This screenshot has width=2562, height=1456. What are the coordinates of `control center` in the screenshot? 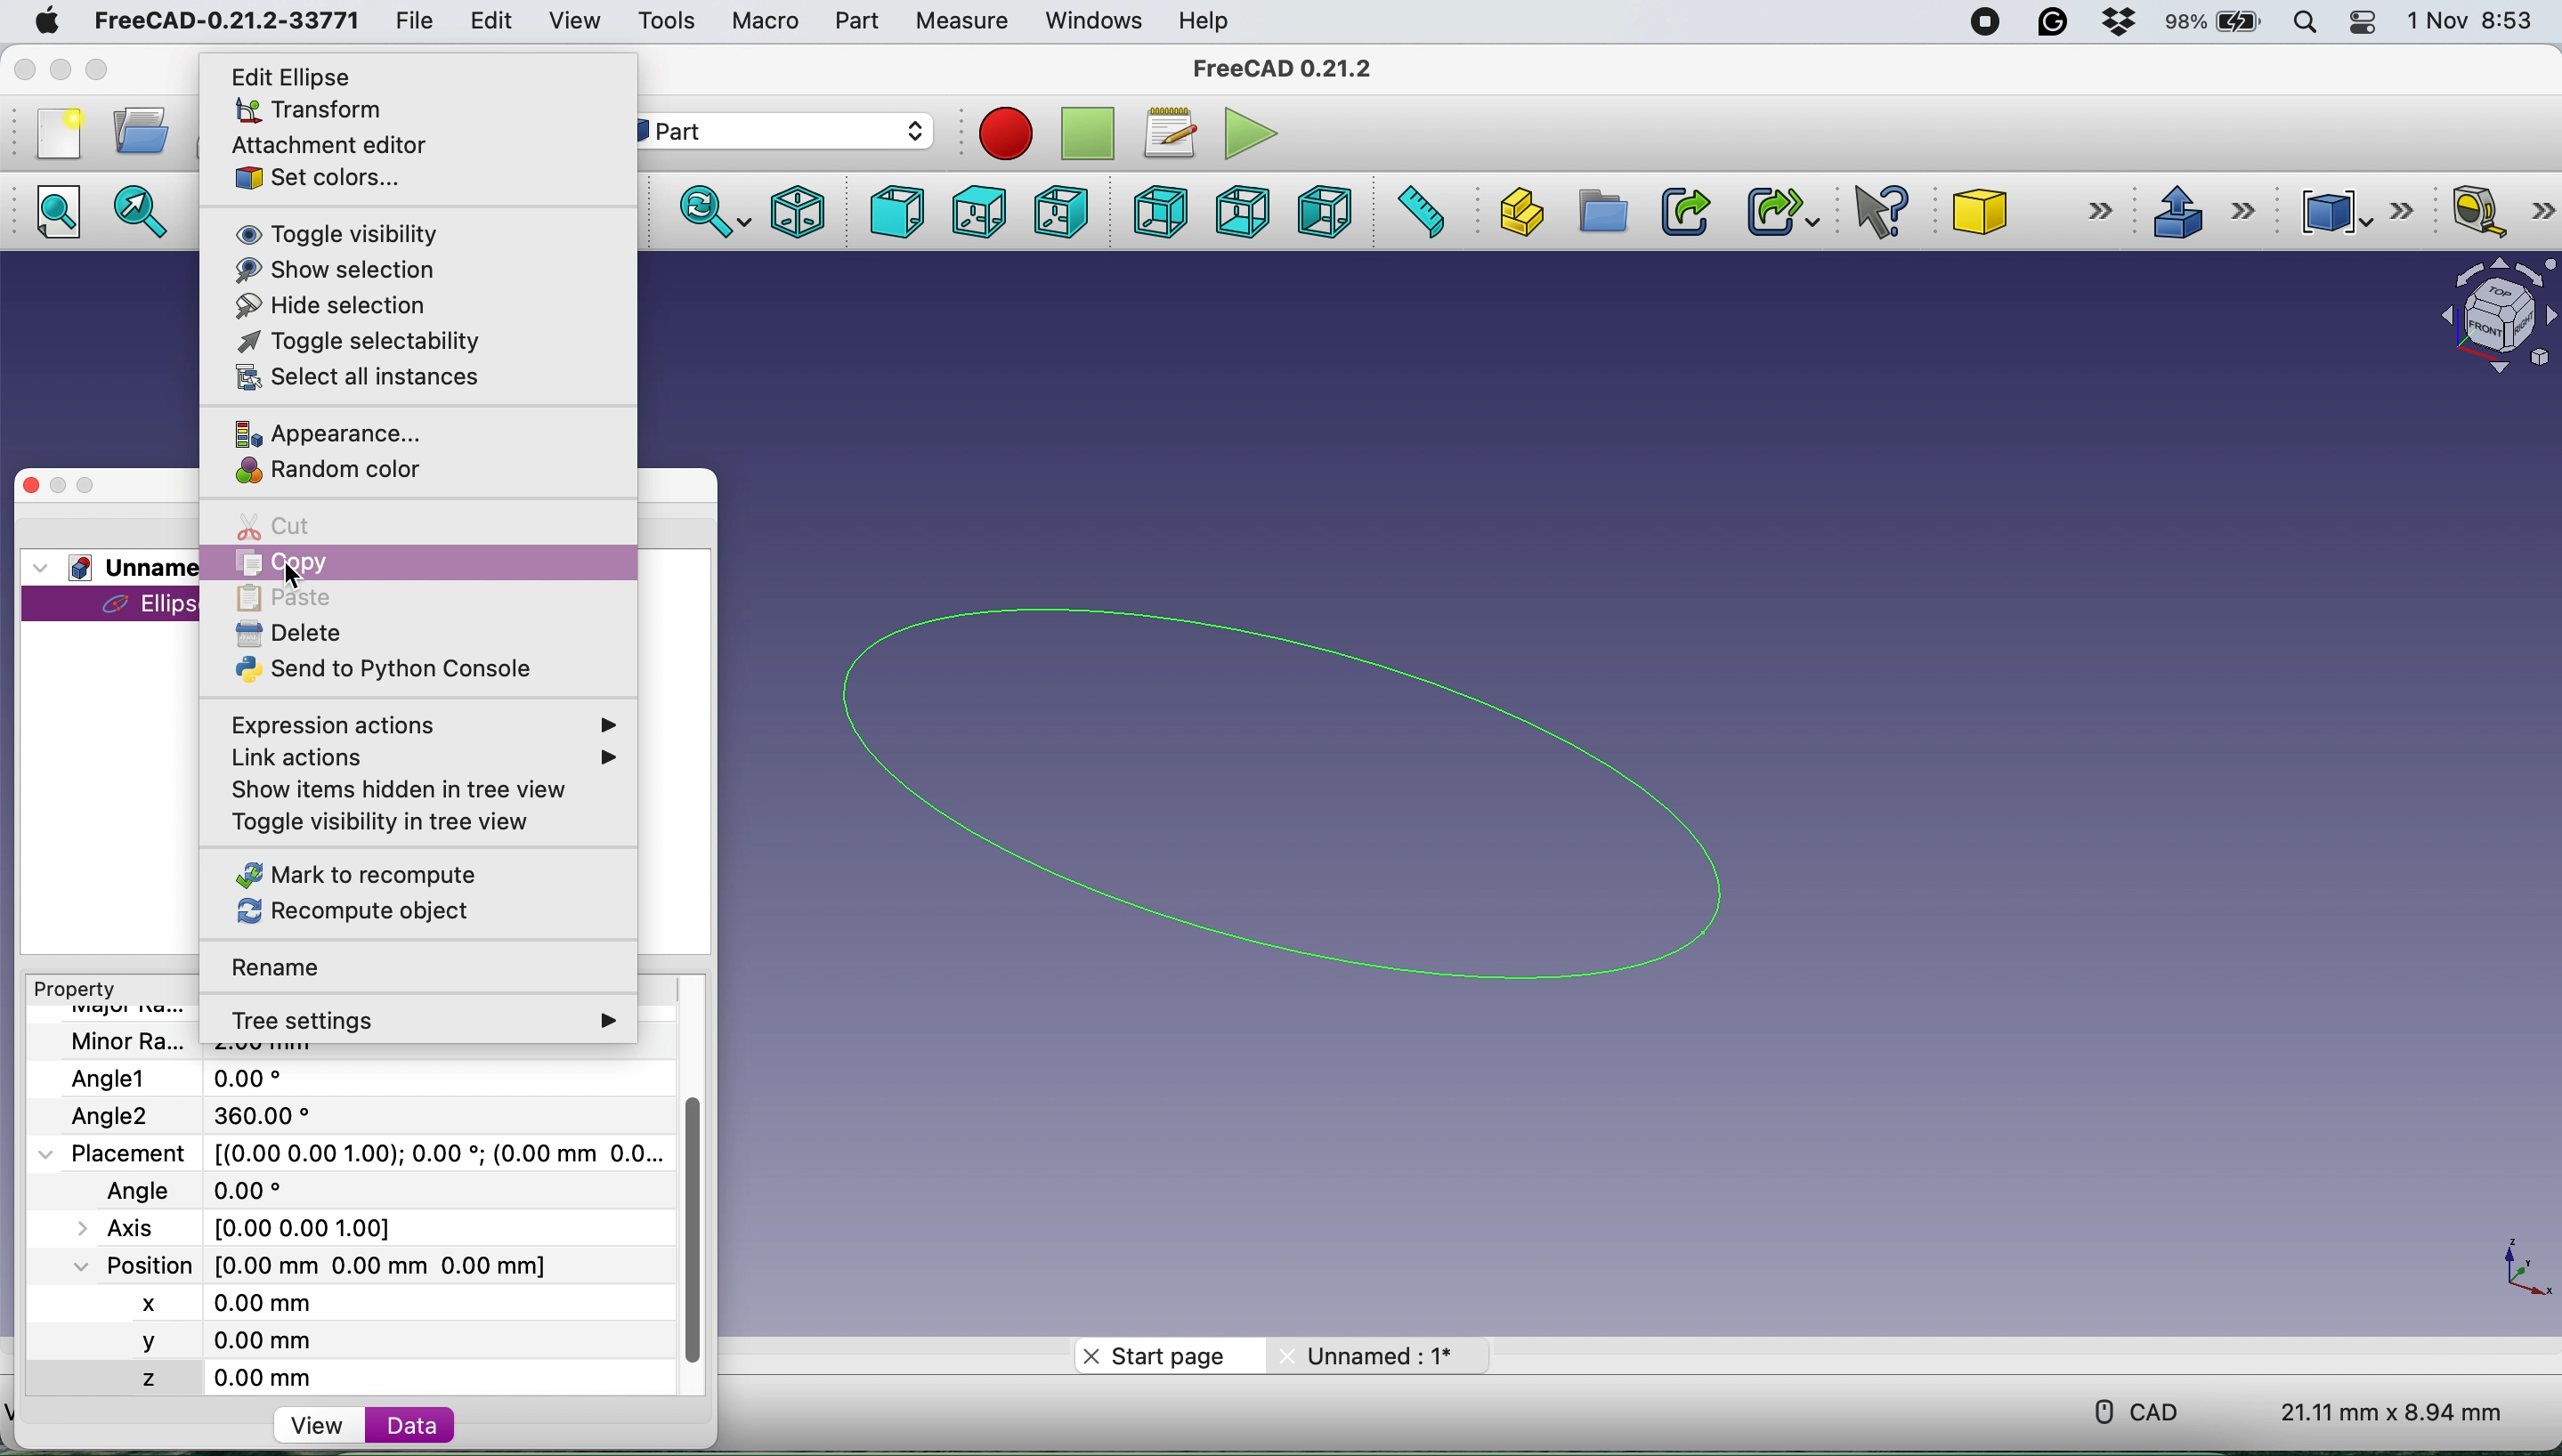 It's located at (2359, 23).